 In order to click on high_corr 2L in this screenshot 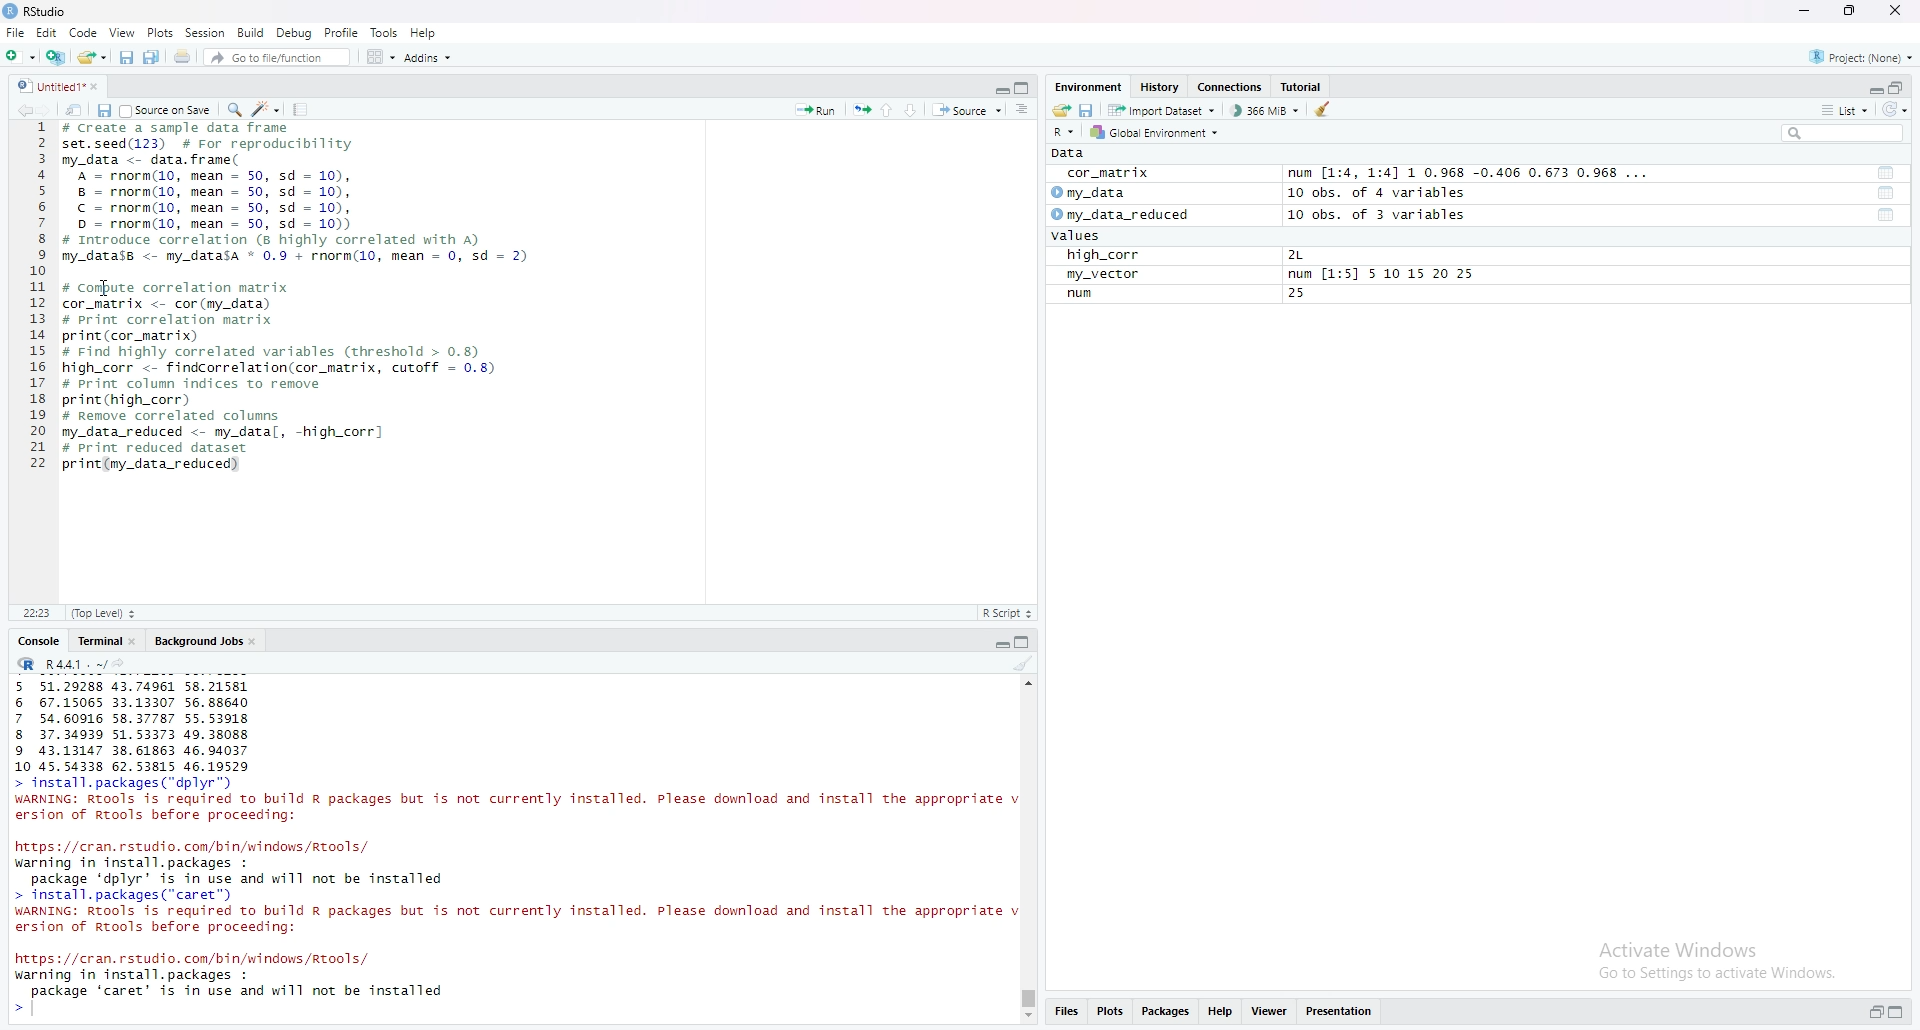, I will do `click(1197, 256)`.